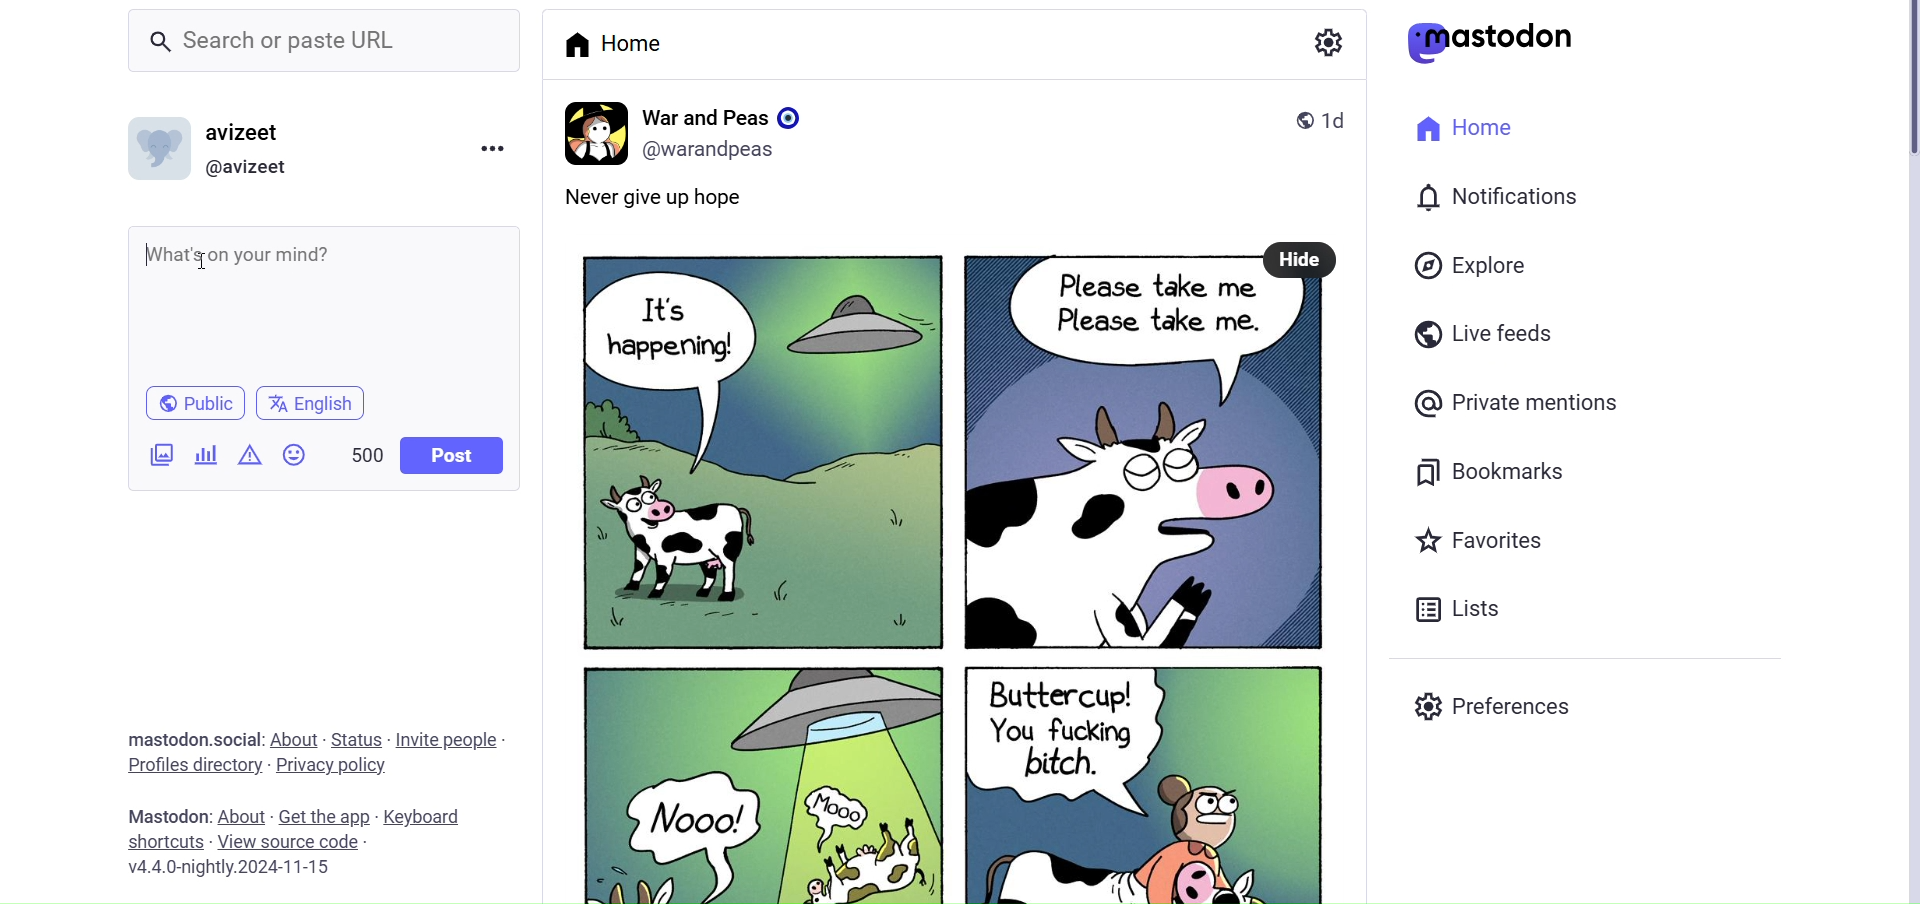 The height and width of the screenshot is (904, 1920). What do you see at coordinates (453, 739) in the screenshot?
I see `Invite People` at bounding box center [453, 739].